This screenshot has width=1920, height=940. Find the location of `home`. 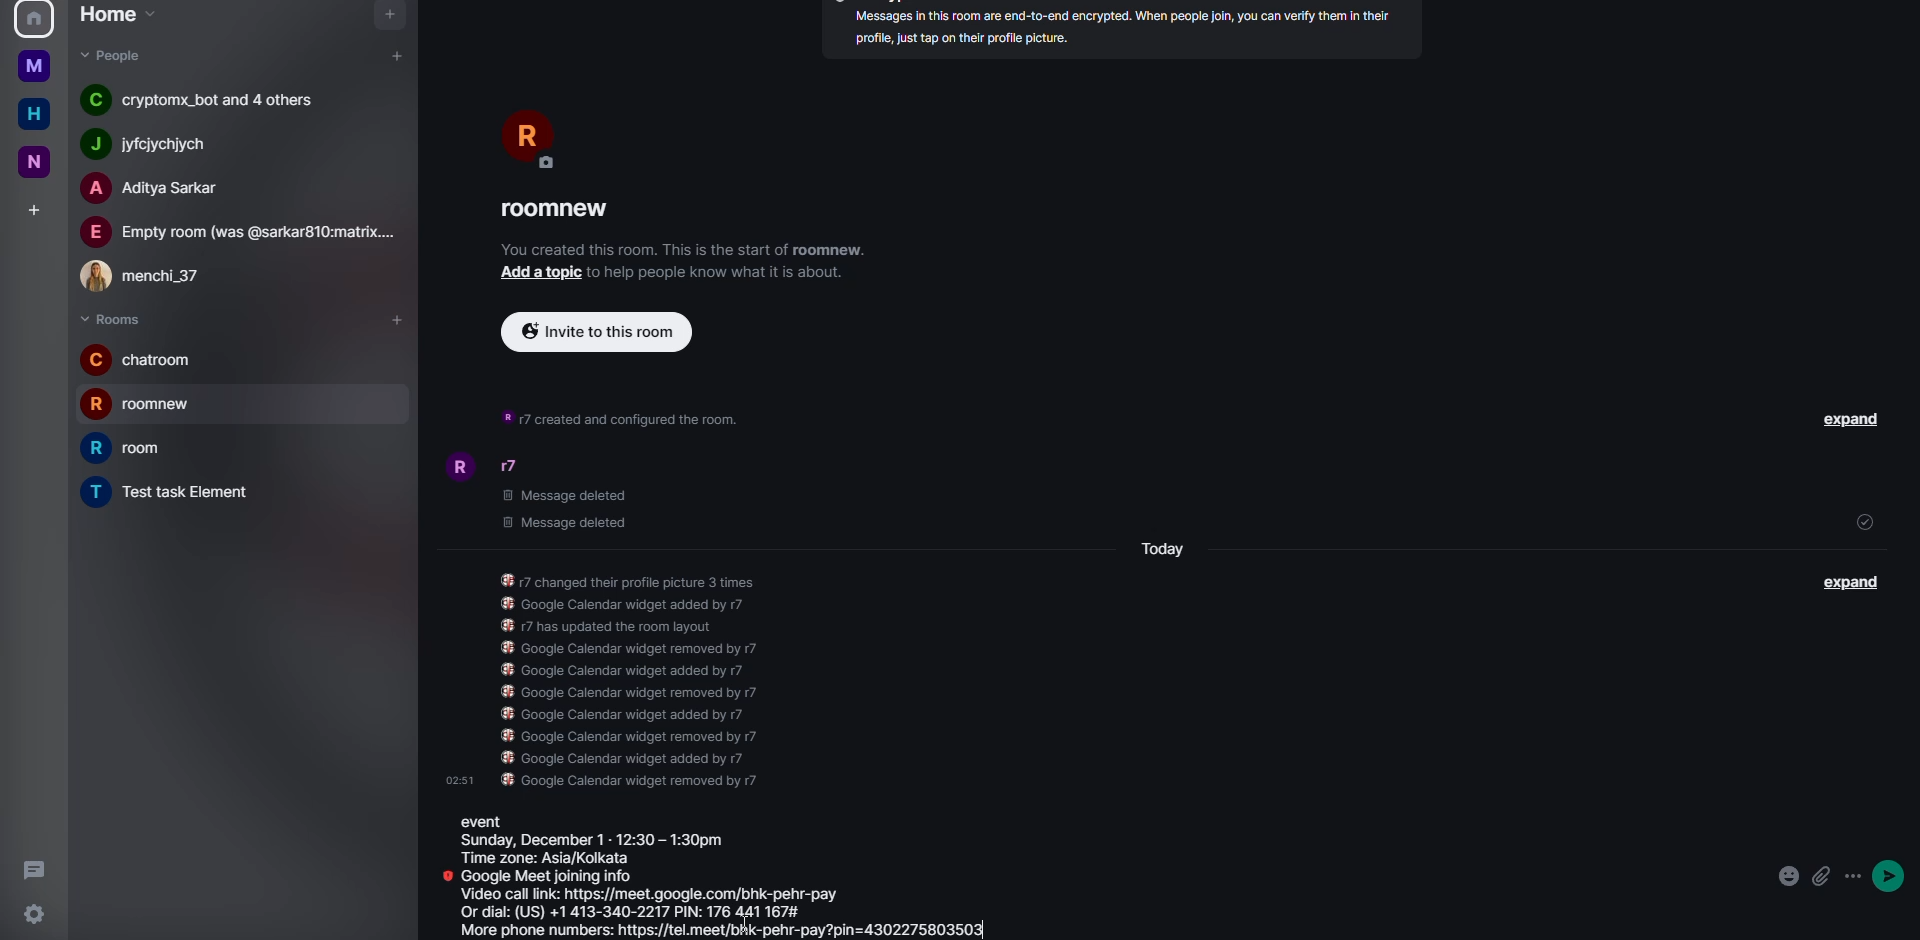

home is located at coordinates (34, 114).